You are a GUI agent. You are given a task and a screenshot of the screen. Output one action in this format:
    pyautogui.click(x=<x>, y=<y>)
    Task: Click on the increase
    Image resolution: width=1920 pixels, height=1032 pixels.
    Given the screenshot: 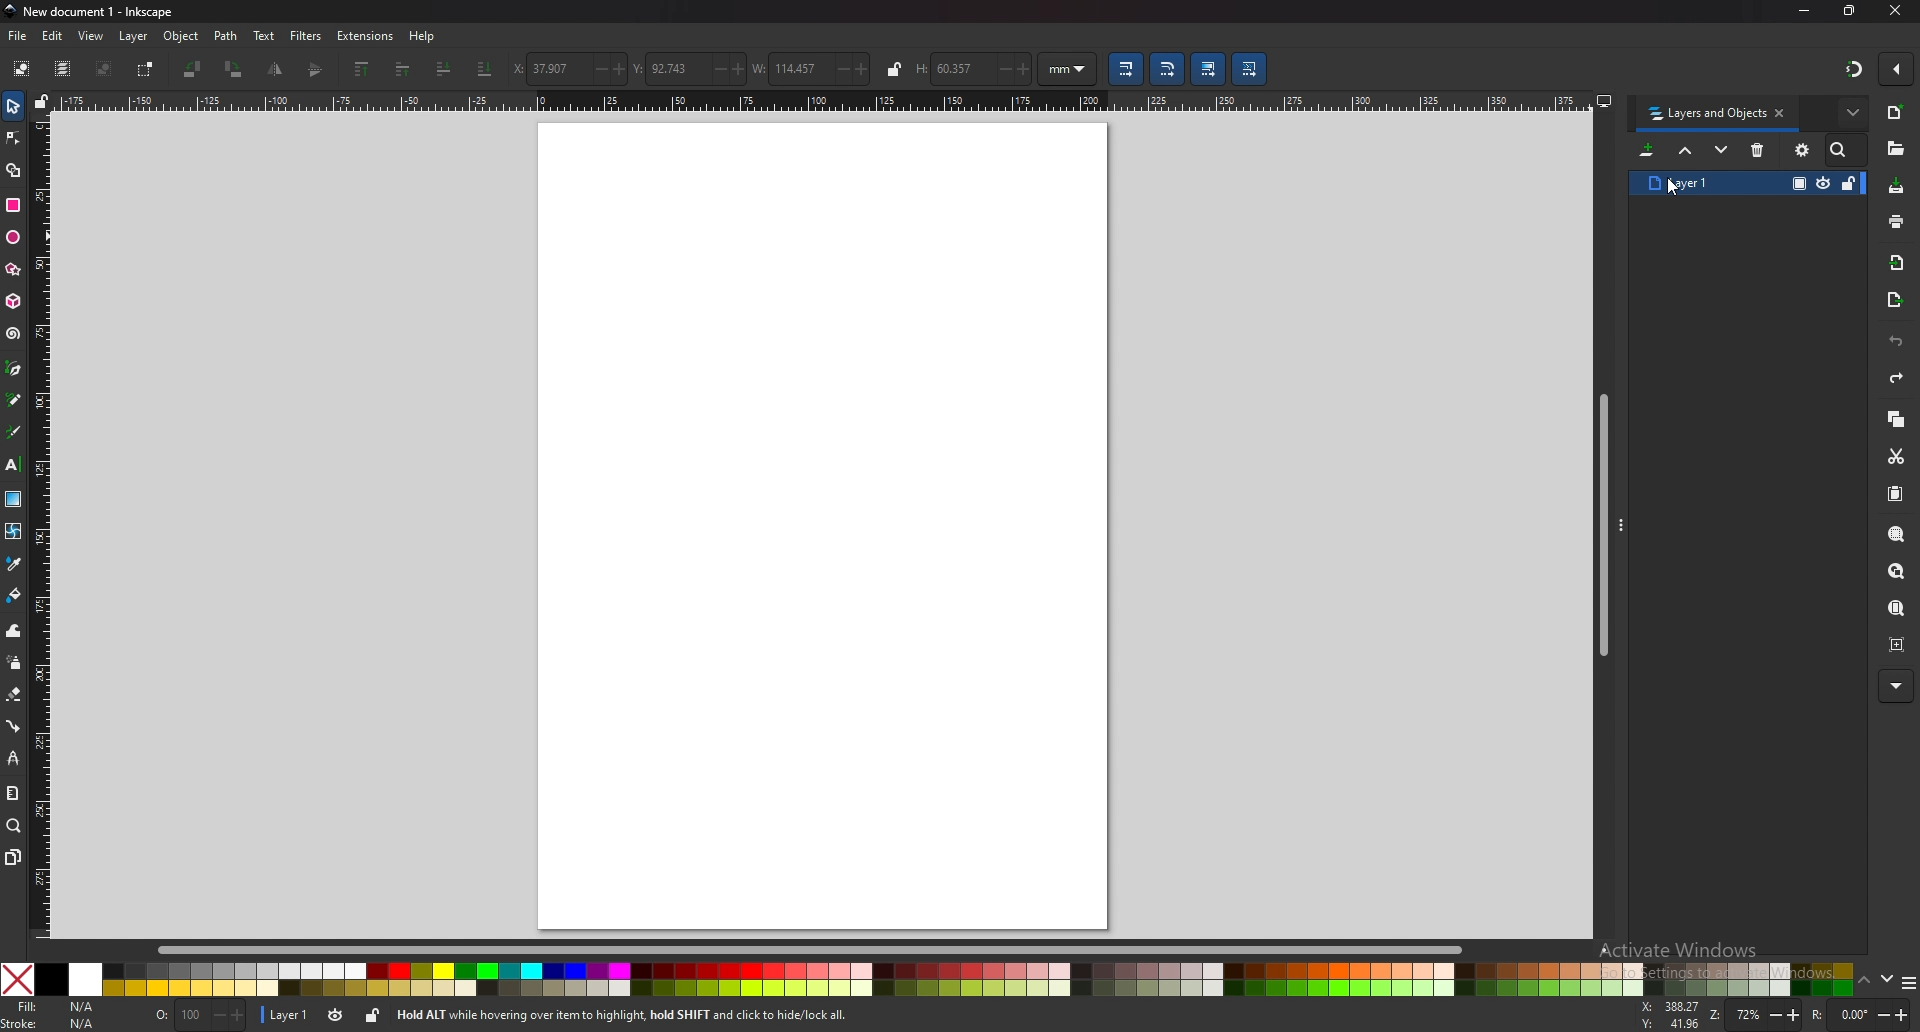 What is the action you would take?
    pyautogui.click(x=737, y=68)
    